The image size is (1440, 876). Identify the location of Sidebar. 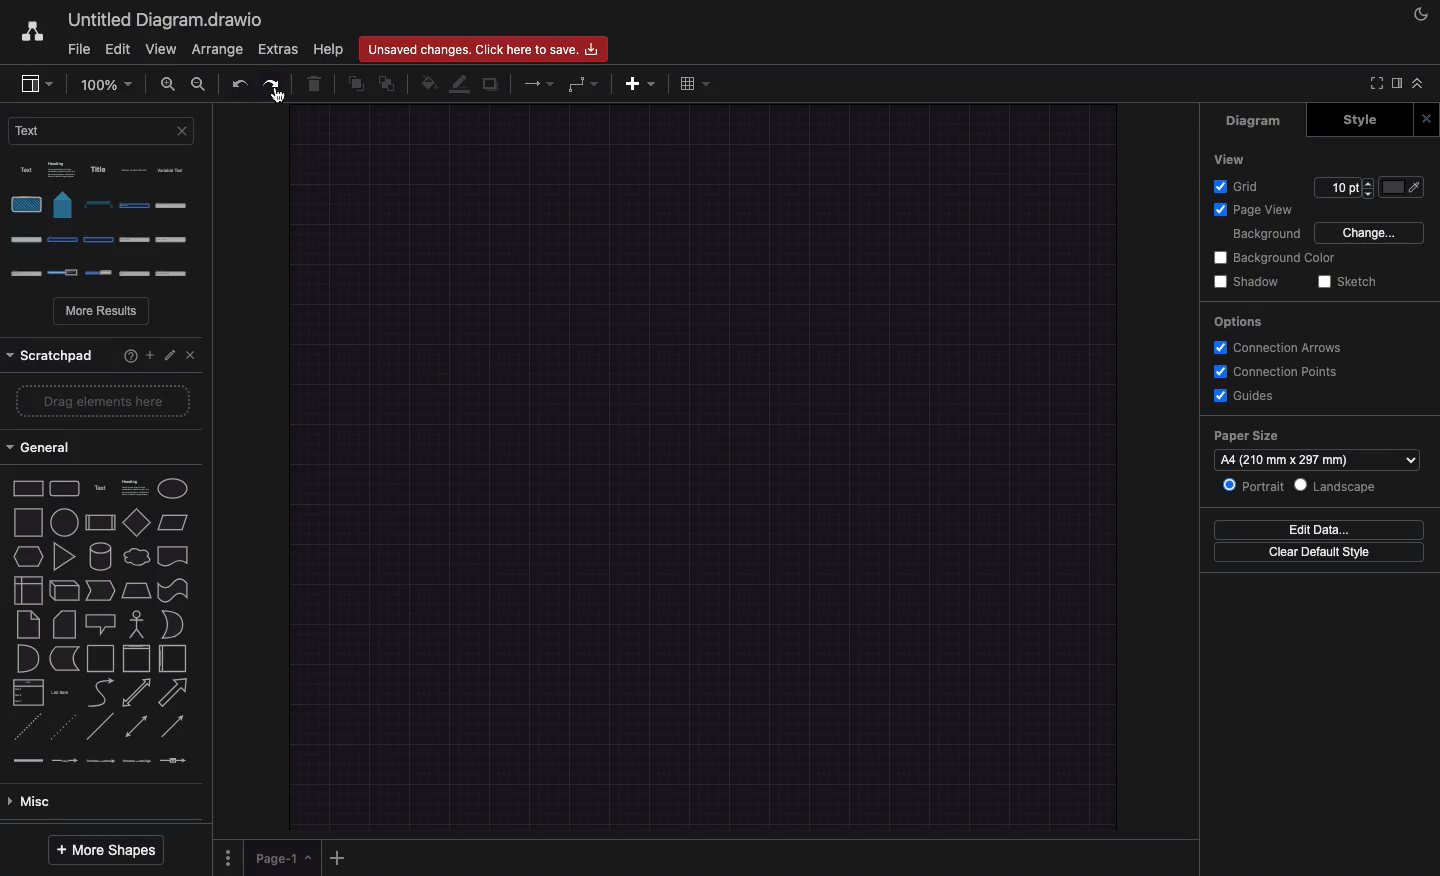
(36, 85).